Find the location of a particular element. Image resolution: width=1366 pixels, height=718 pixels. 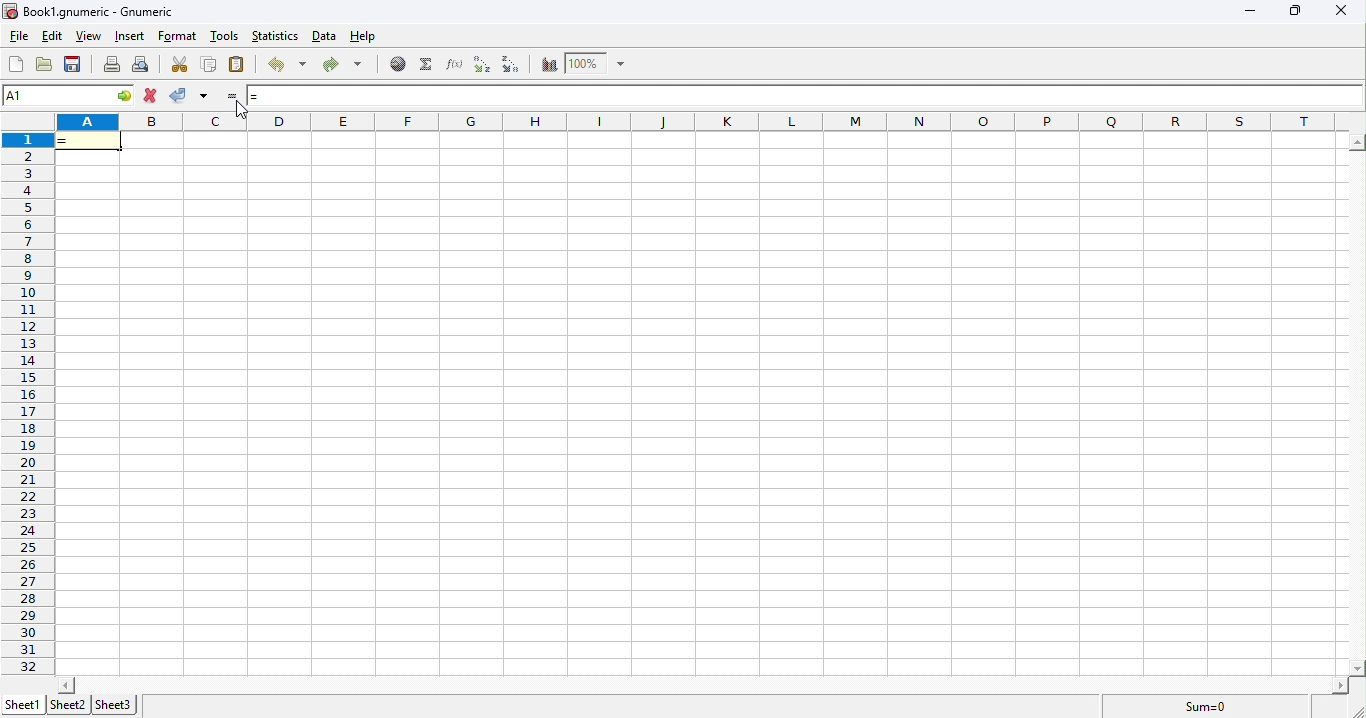

save is located at coordinates (73, 65).